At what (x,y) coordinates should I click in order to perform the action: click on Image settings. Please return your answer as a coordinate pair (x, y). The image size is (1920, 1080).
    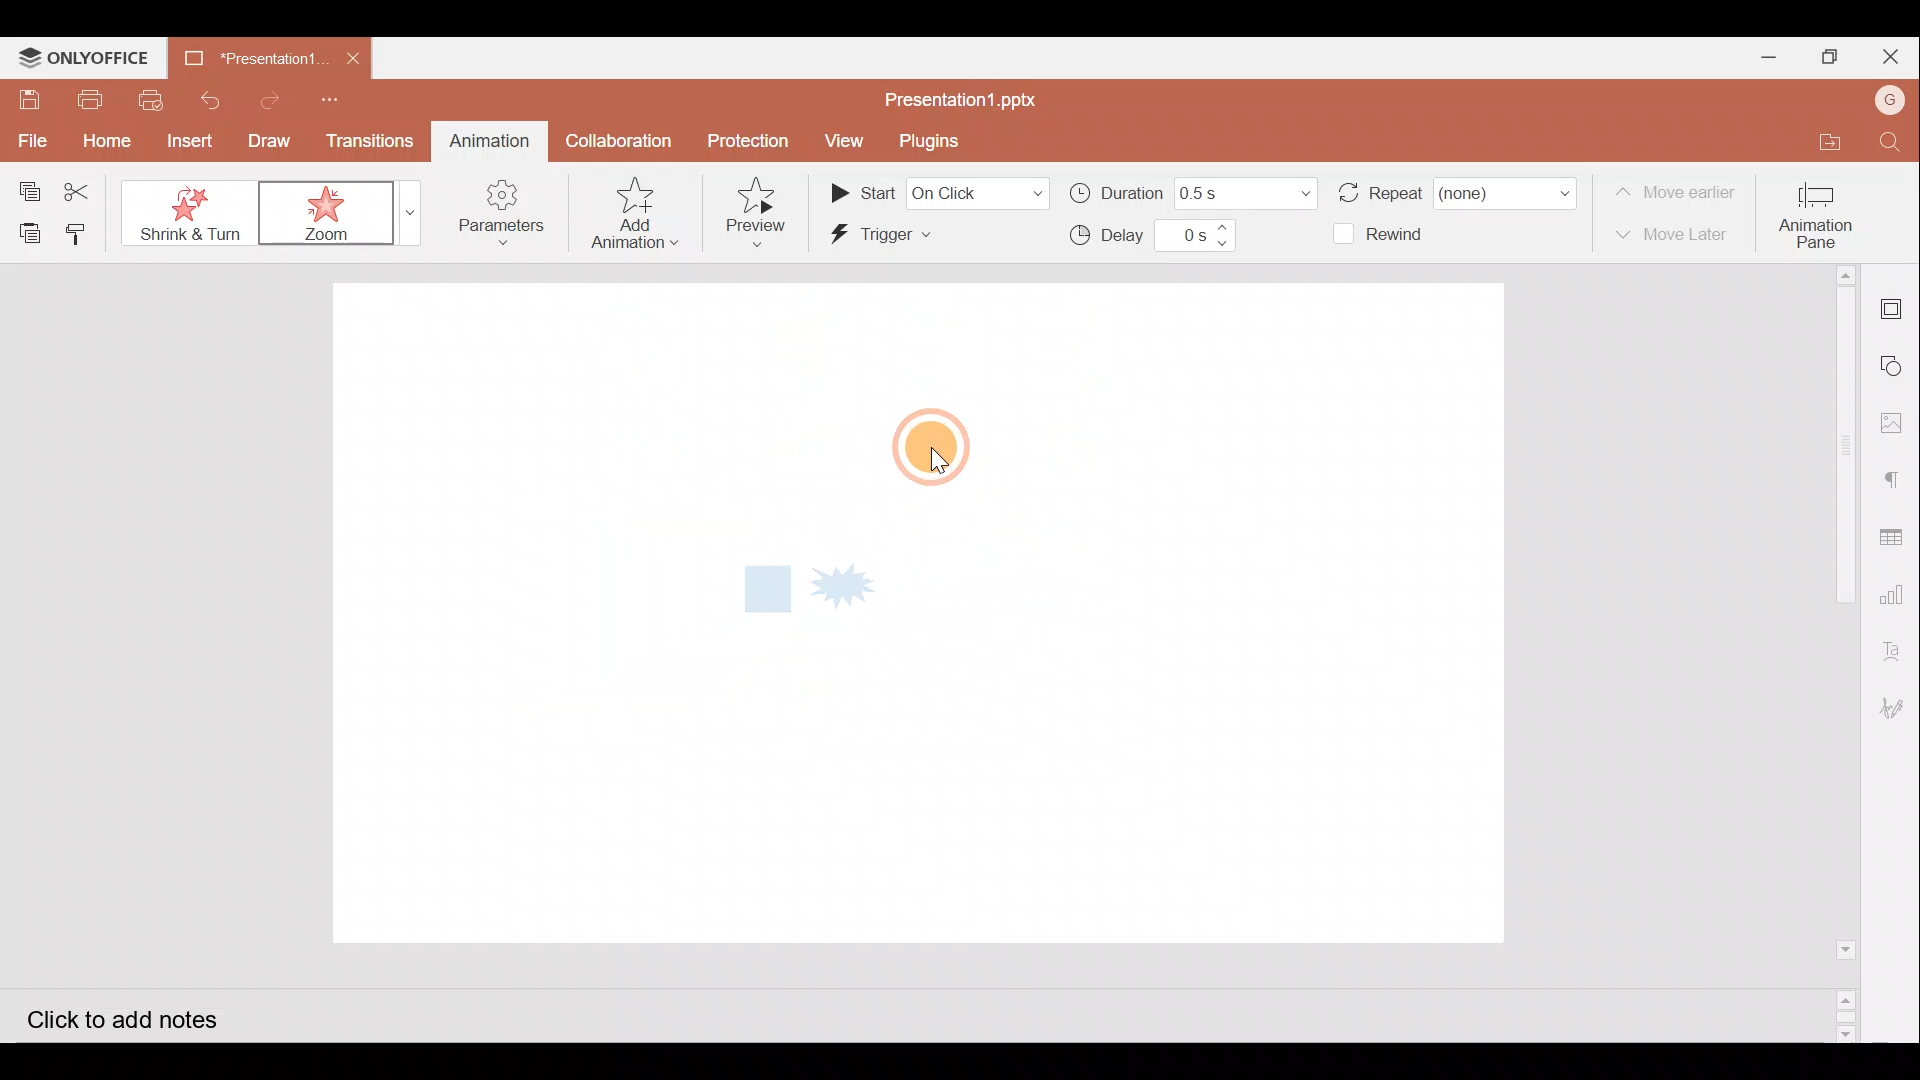
    Looking at the image, I should click on (1897, 429).